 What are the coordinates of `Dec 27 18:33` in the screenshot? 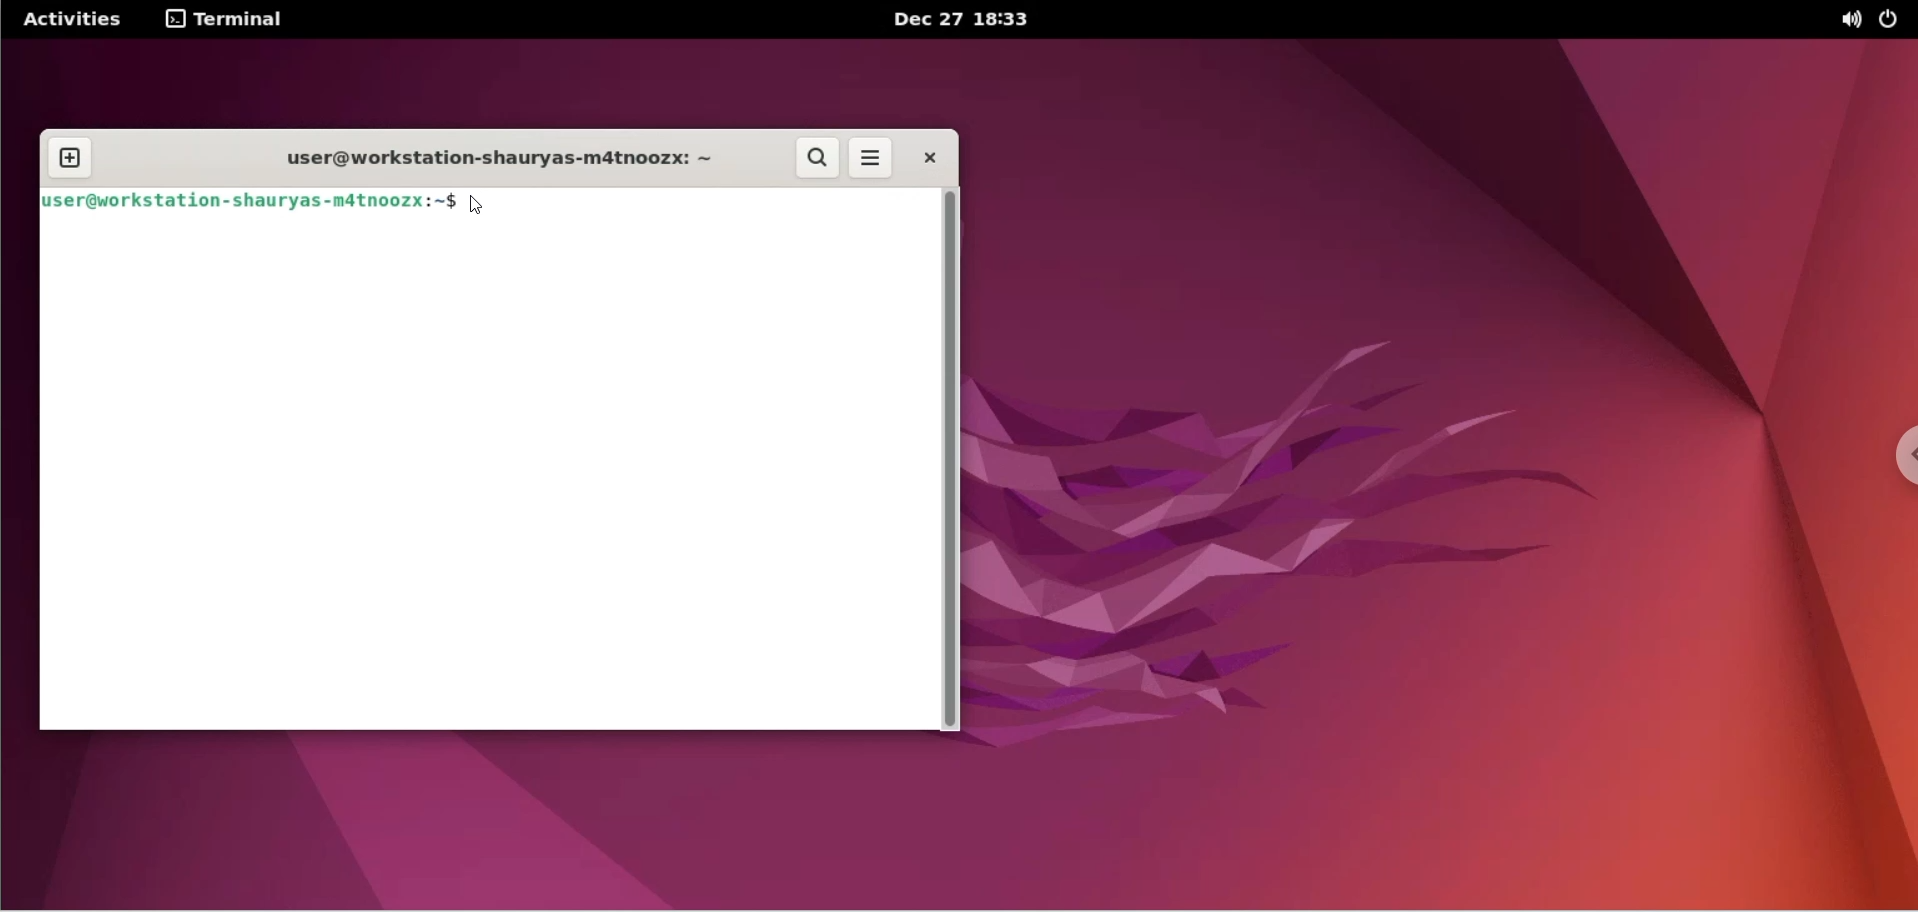 It's located at (969, 20).